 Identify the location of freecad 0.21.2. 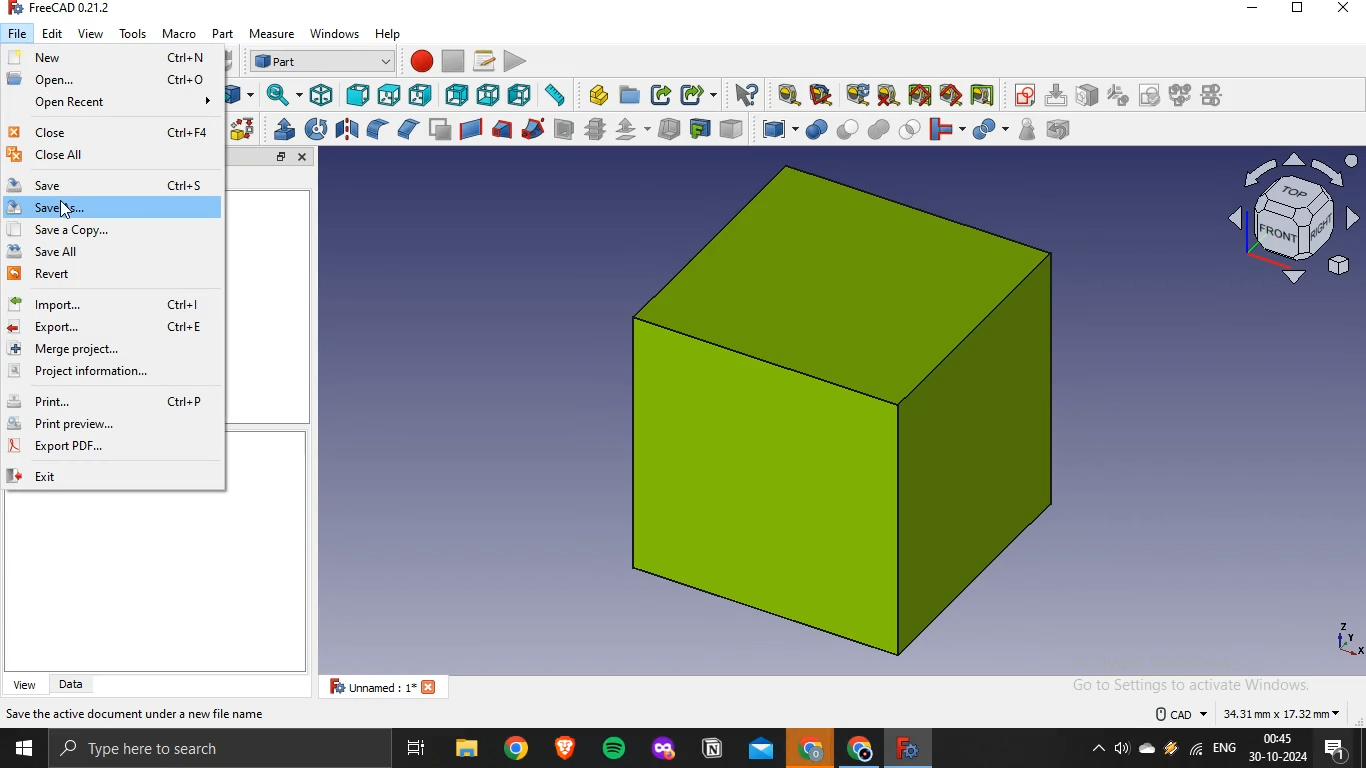
(66, 10).